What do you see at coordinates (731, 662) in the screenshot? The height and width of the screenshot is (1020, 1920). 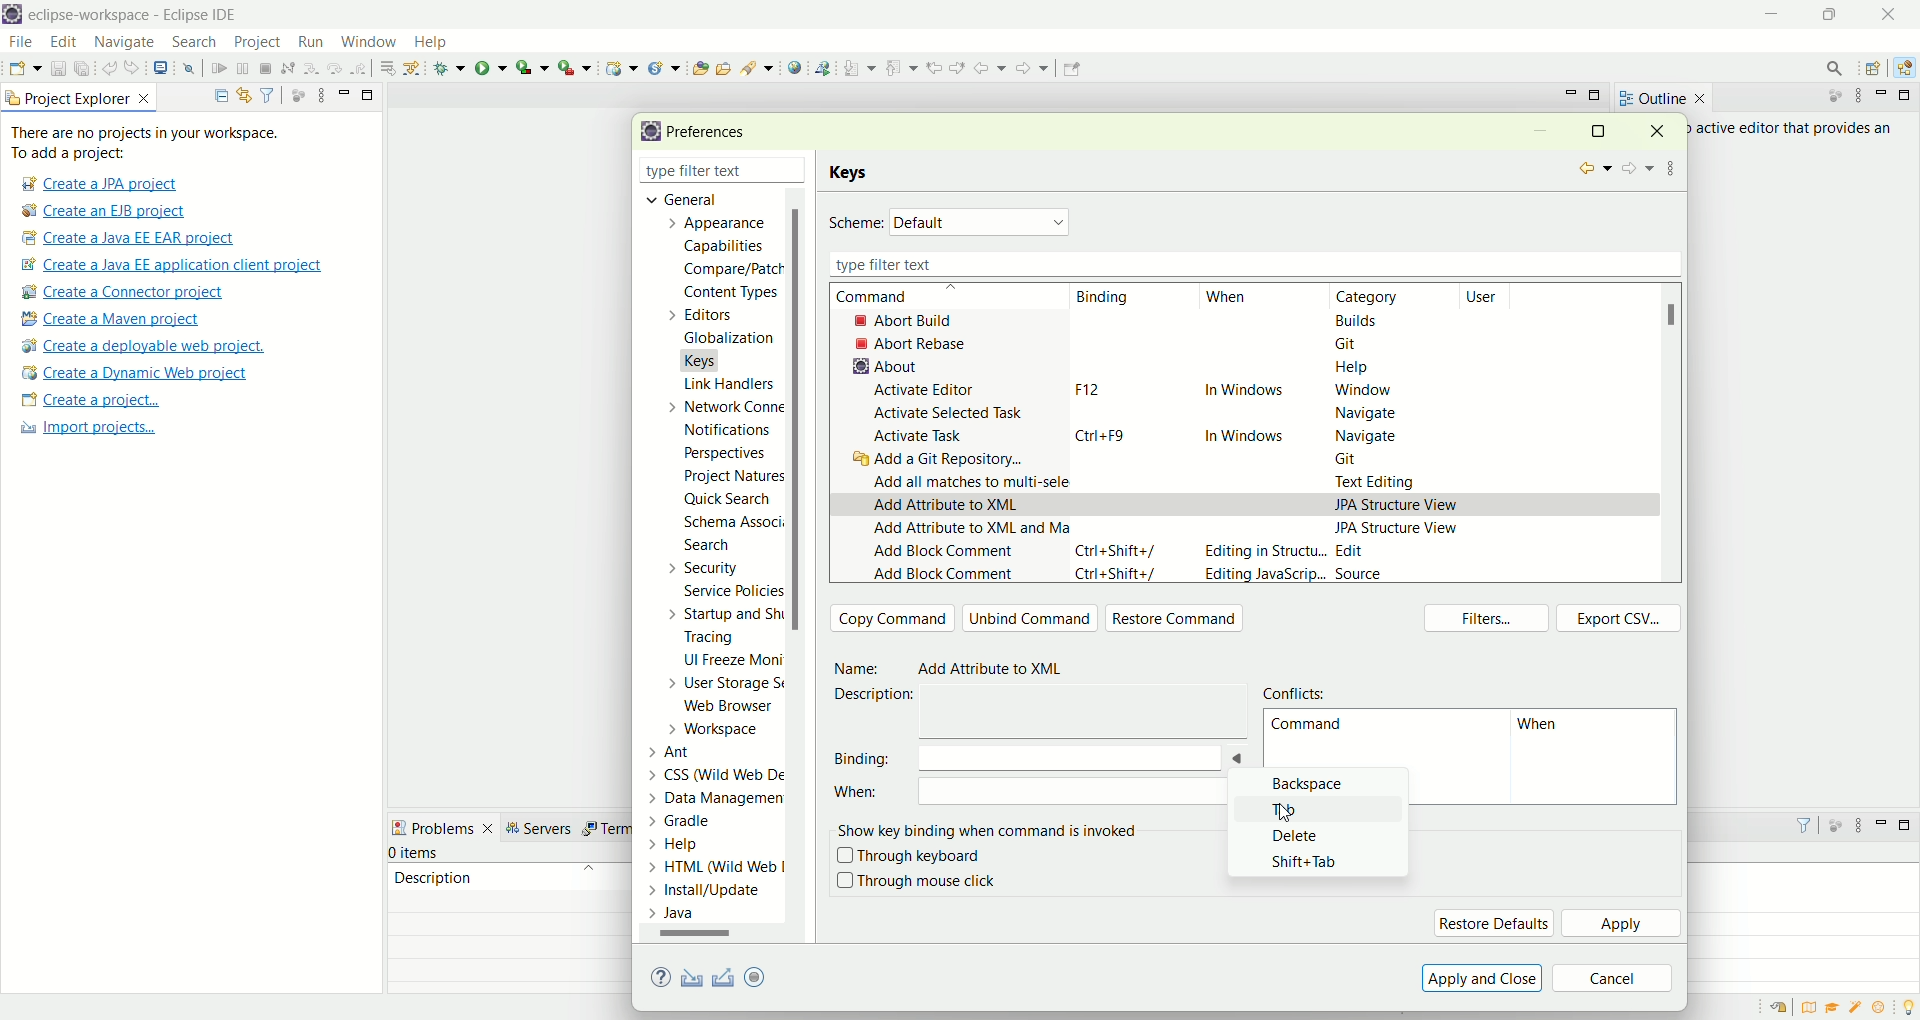 I see `UI freeze monitoring` at bounding box center [731, 662].